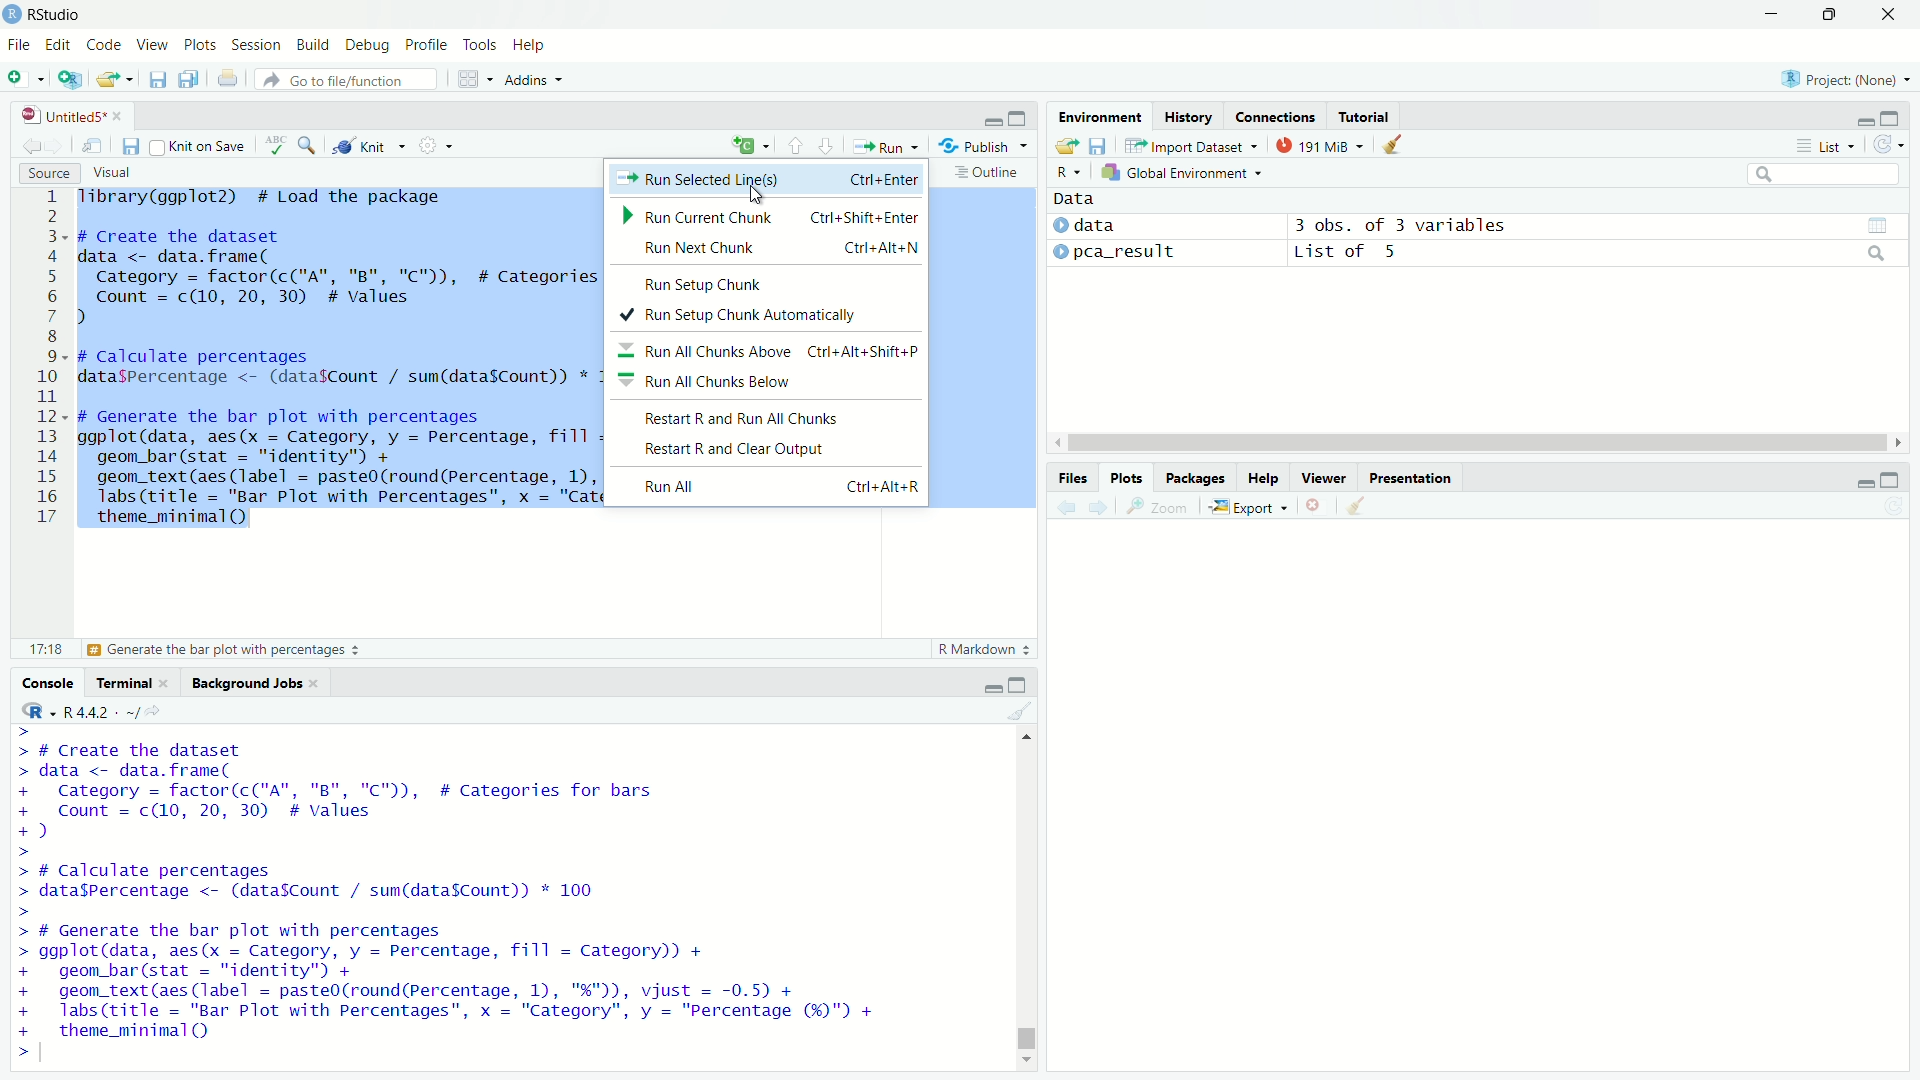  What do you see at coordinates (192, 79) in the screenshot?
I see `save all` at bounding box center [192, 79].